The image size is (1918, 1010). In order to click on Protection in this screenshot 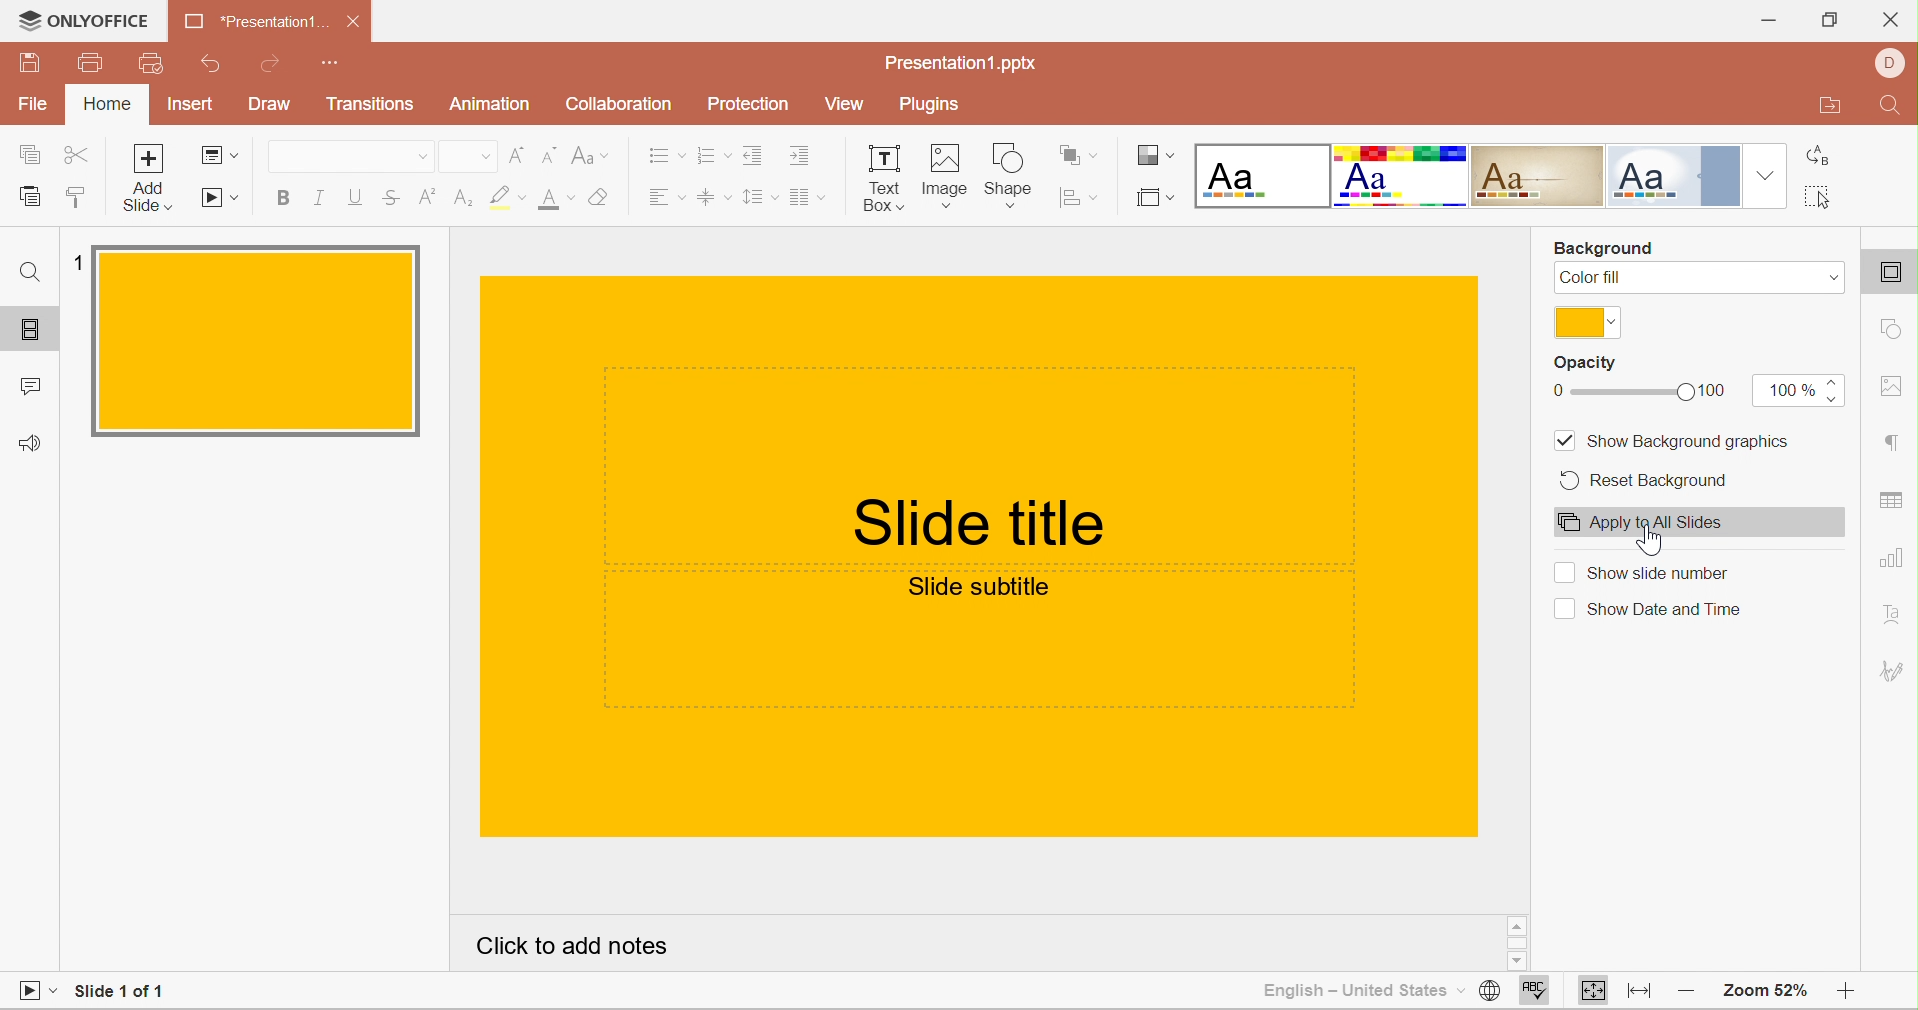, I will do `click(751, 106)`.